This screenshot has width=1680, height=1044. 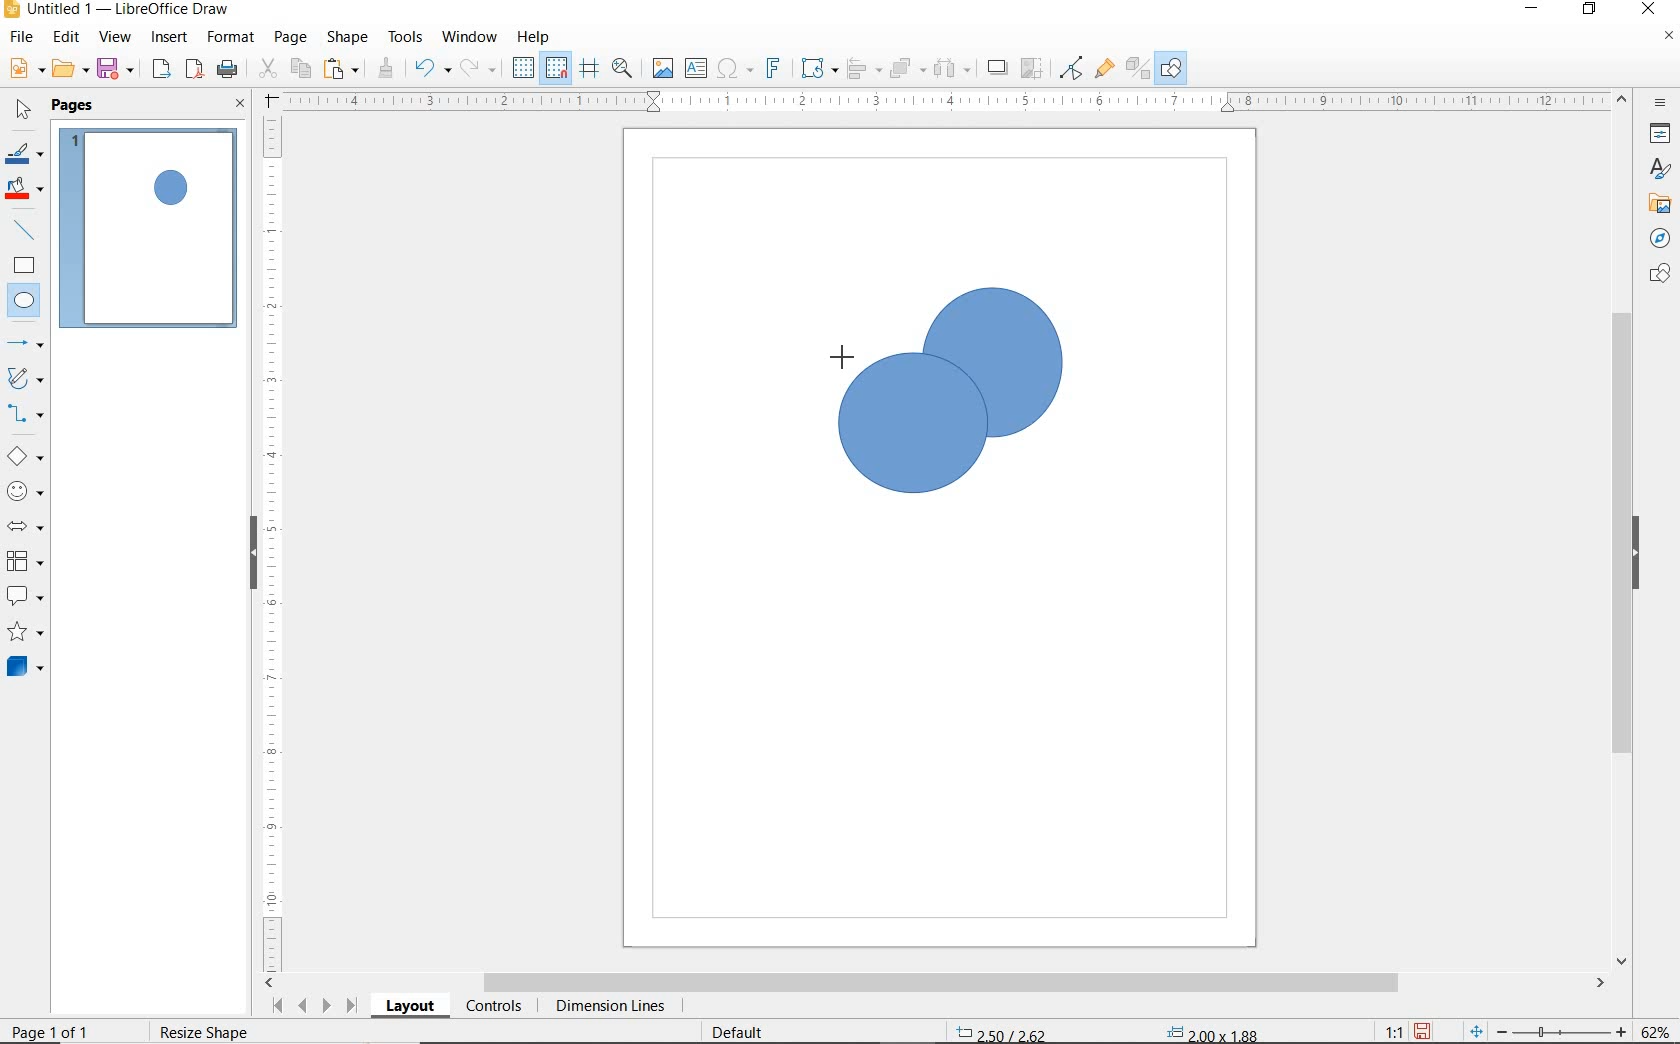 I want to click on RULER, so click(x=948, y=102).